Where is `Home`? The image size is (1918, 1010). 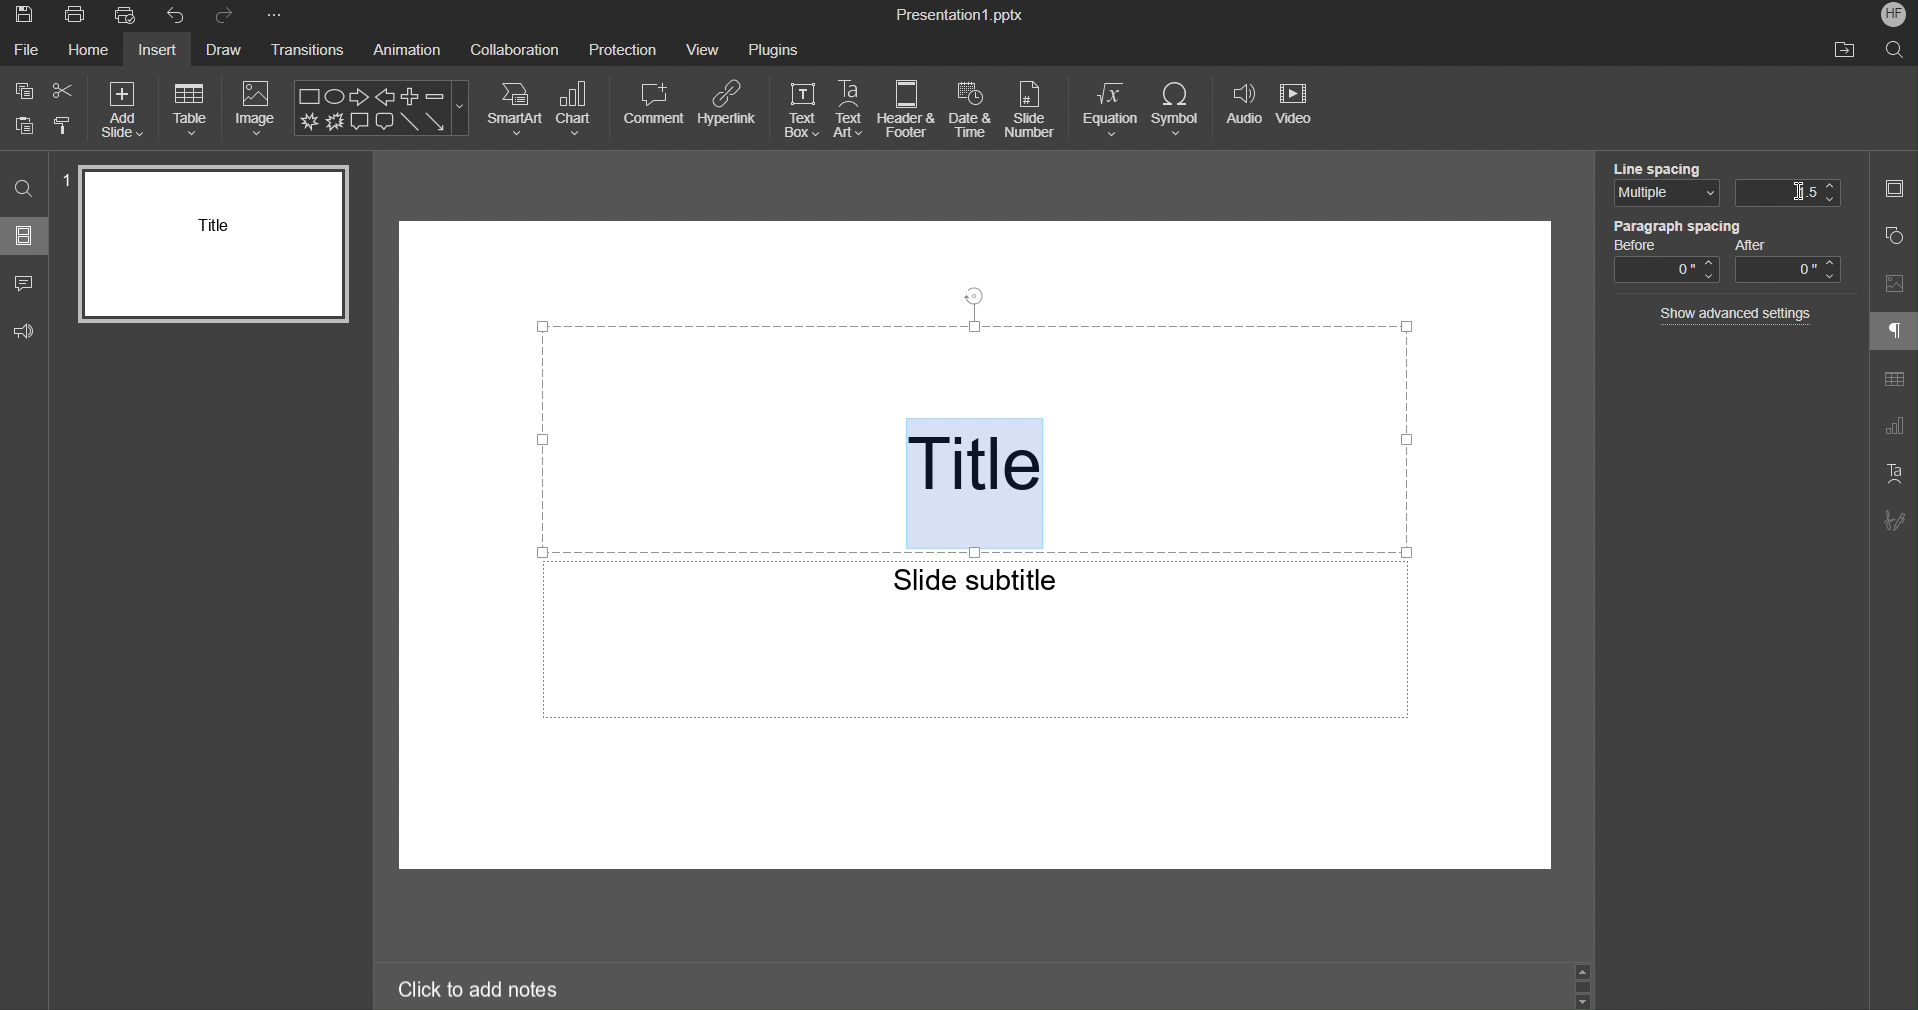
Home is located at coordinates (89, 53).